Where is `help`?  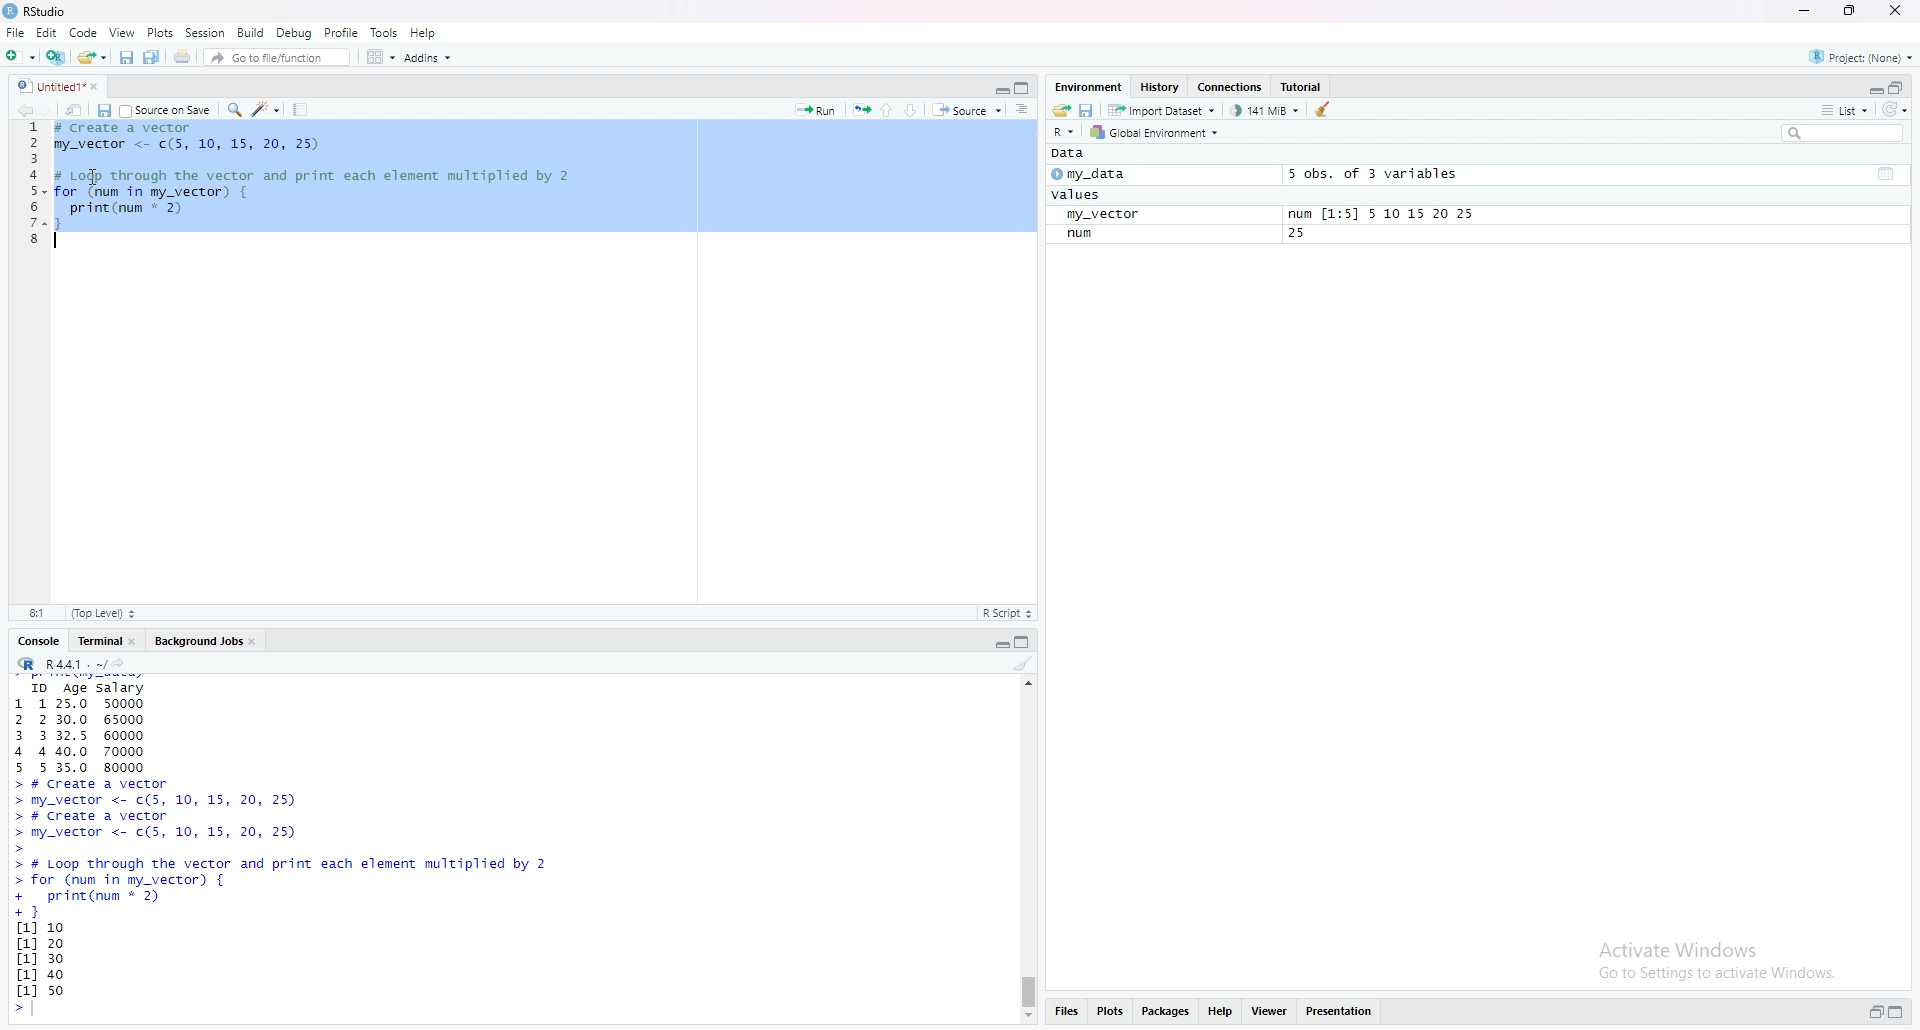
help is located at coordinates (423, 33).